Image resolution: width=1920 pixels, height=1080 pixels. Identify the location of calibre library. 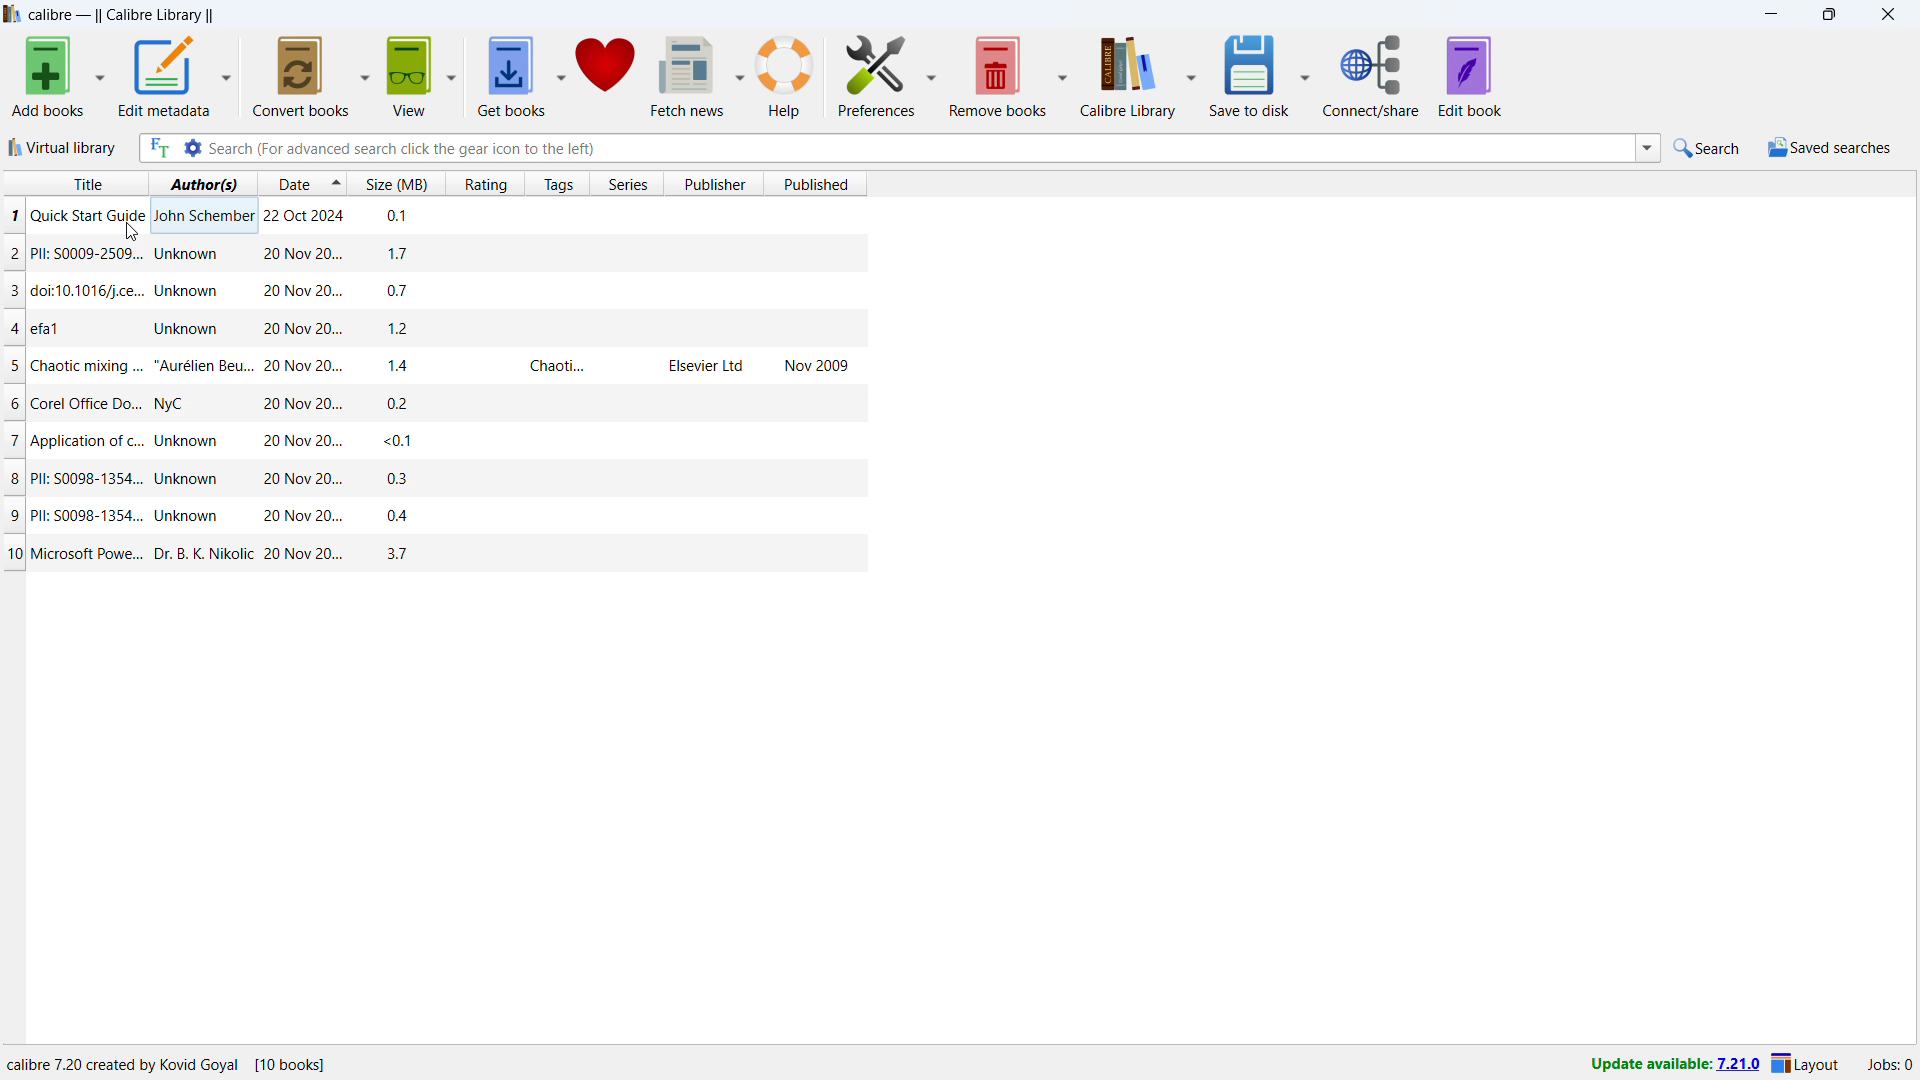
(1128, 76).